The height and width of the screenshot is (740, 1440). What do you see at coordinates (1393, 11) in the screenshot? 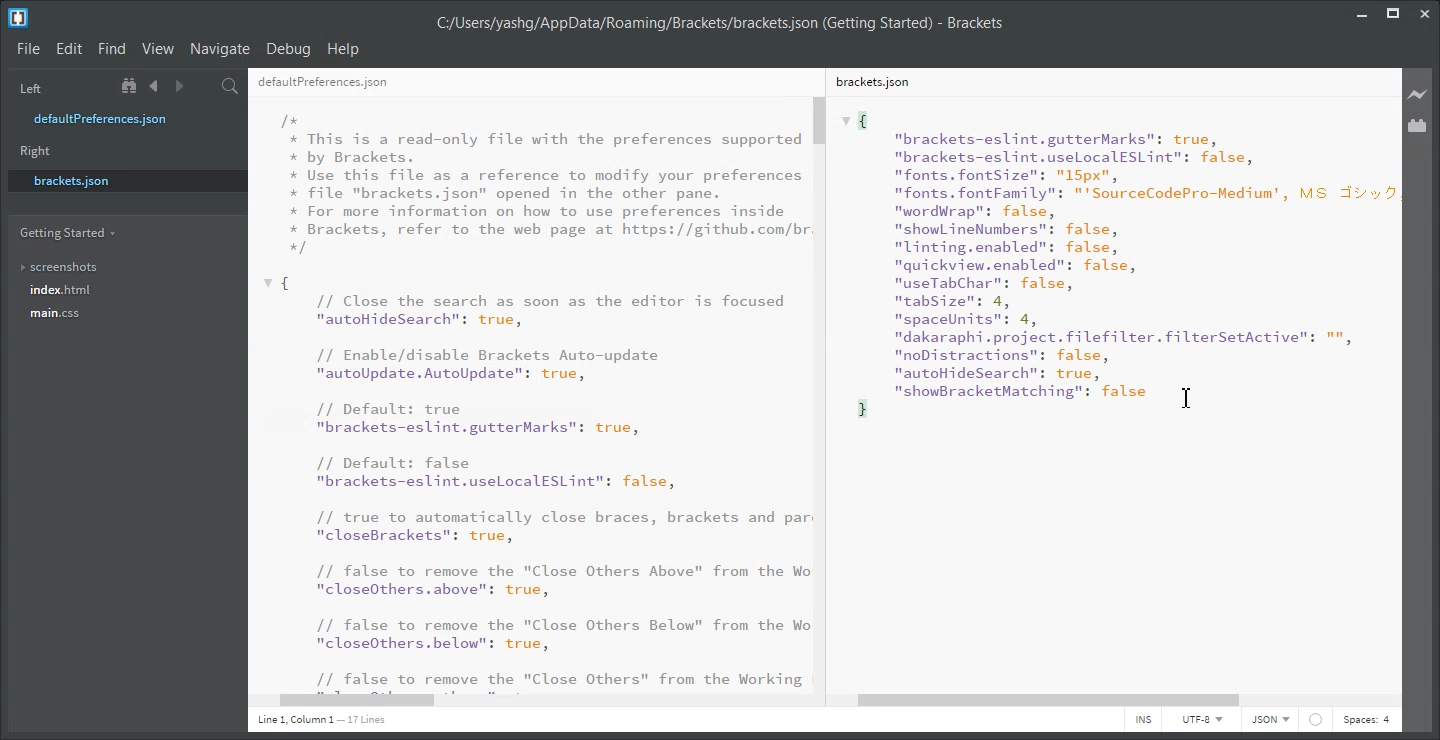
I see `Maximize` at bounding box center [1393, 11].